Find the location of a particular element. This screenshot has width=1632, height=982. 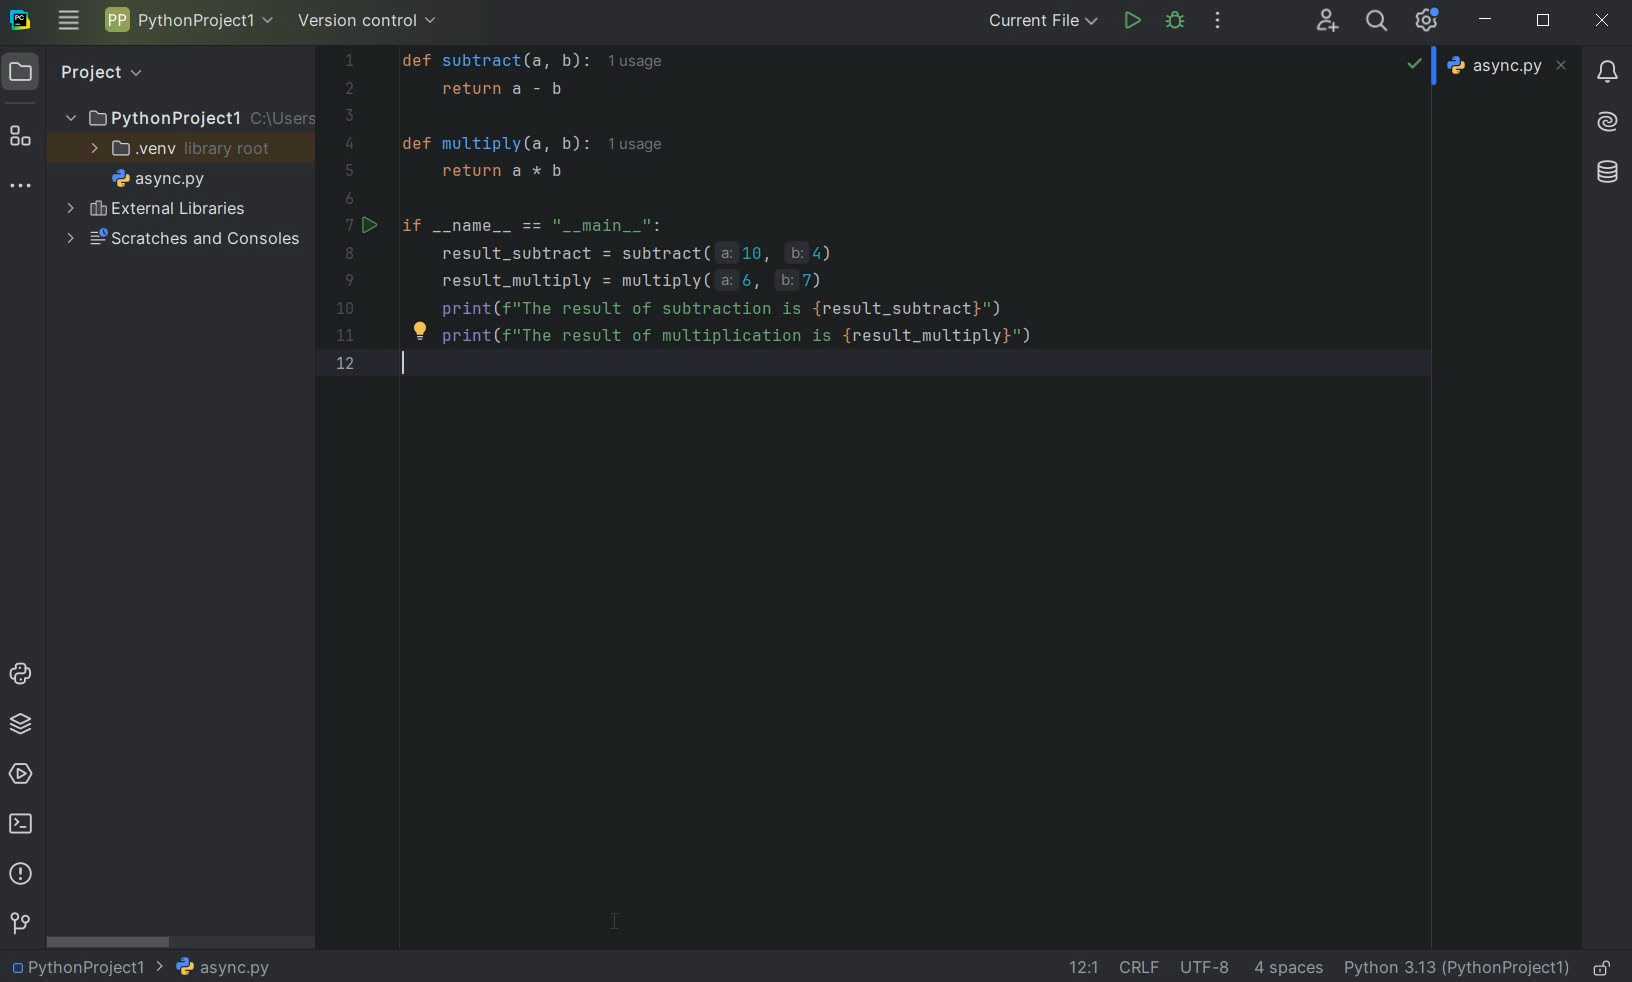

external libraries is located at coordinates (157, 211).